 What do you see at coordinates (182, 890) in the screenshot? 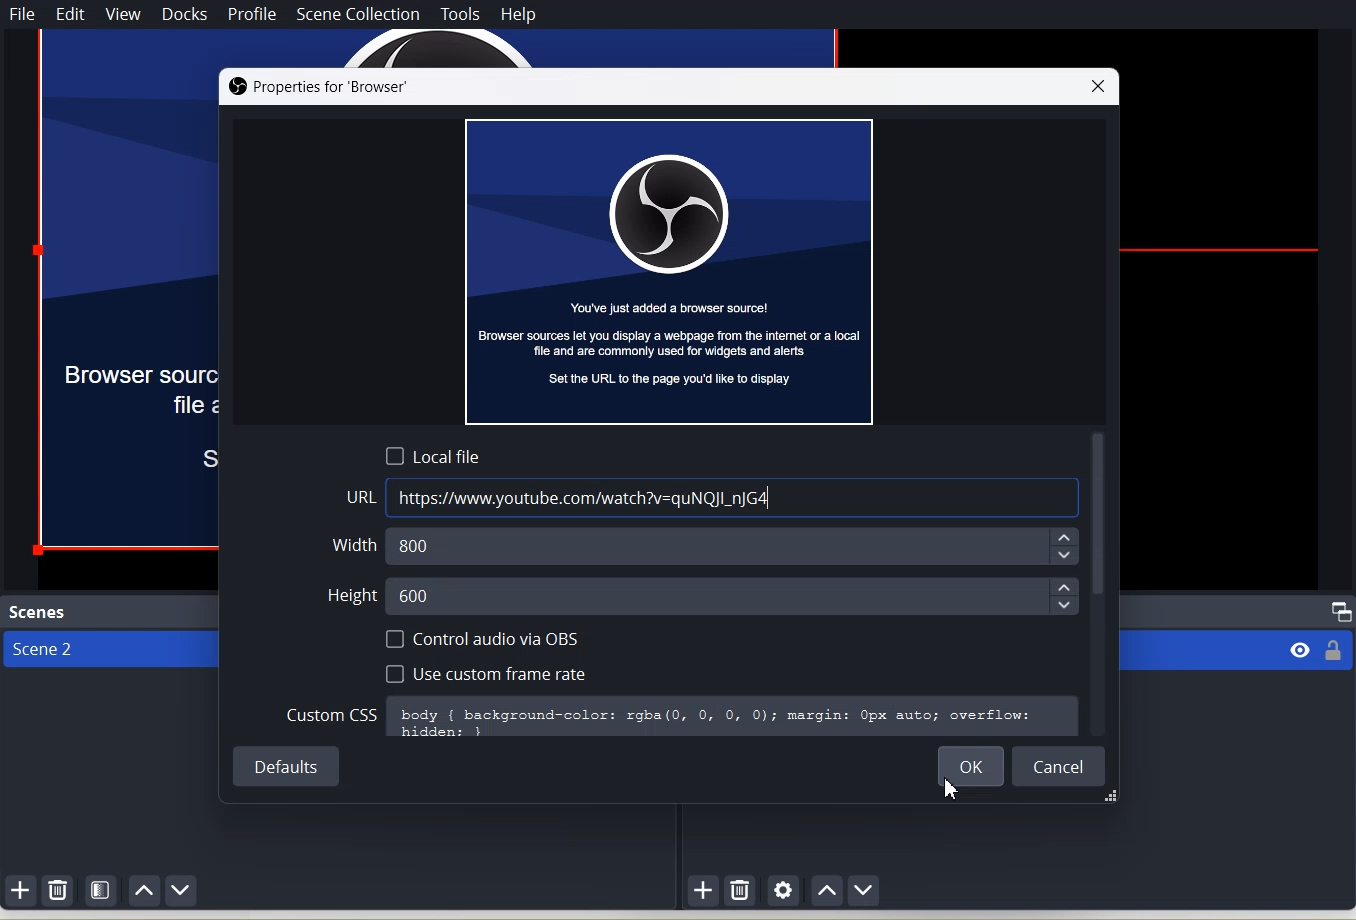
I see `Move scene Down` at bounding box center [182, 890].